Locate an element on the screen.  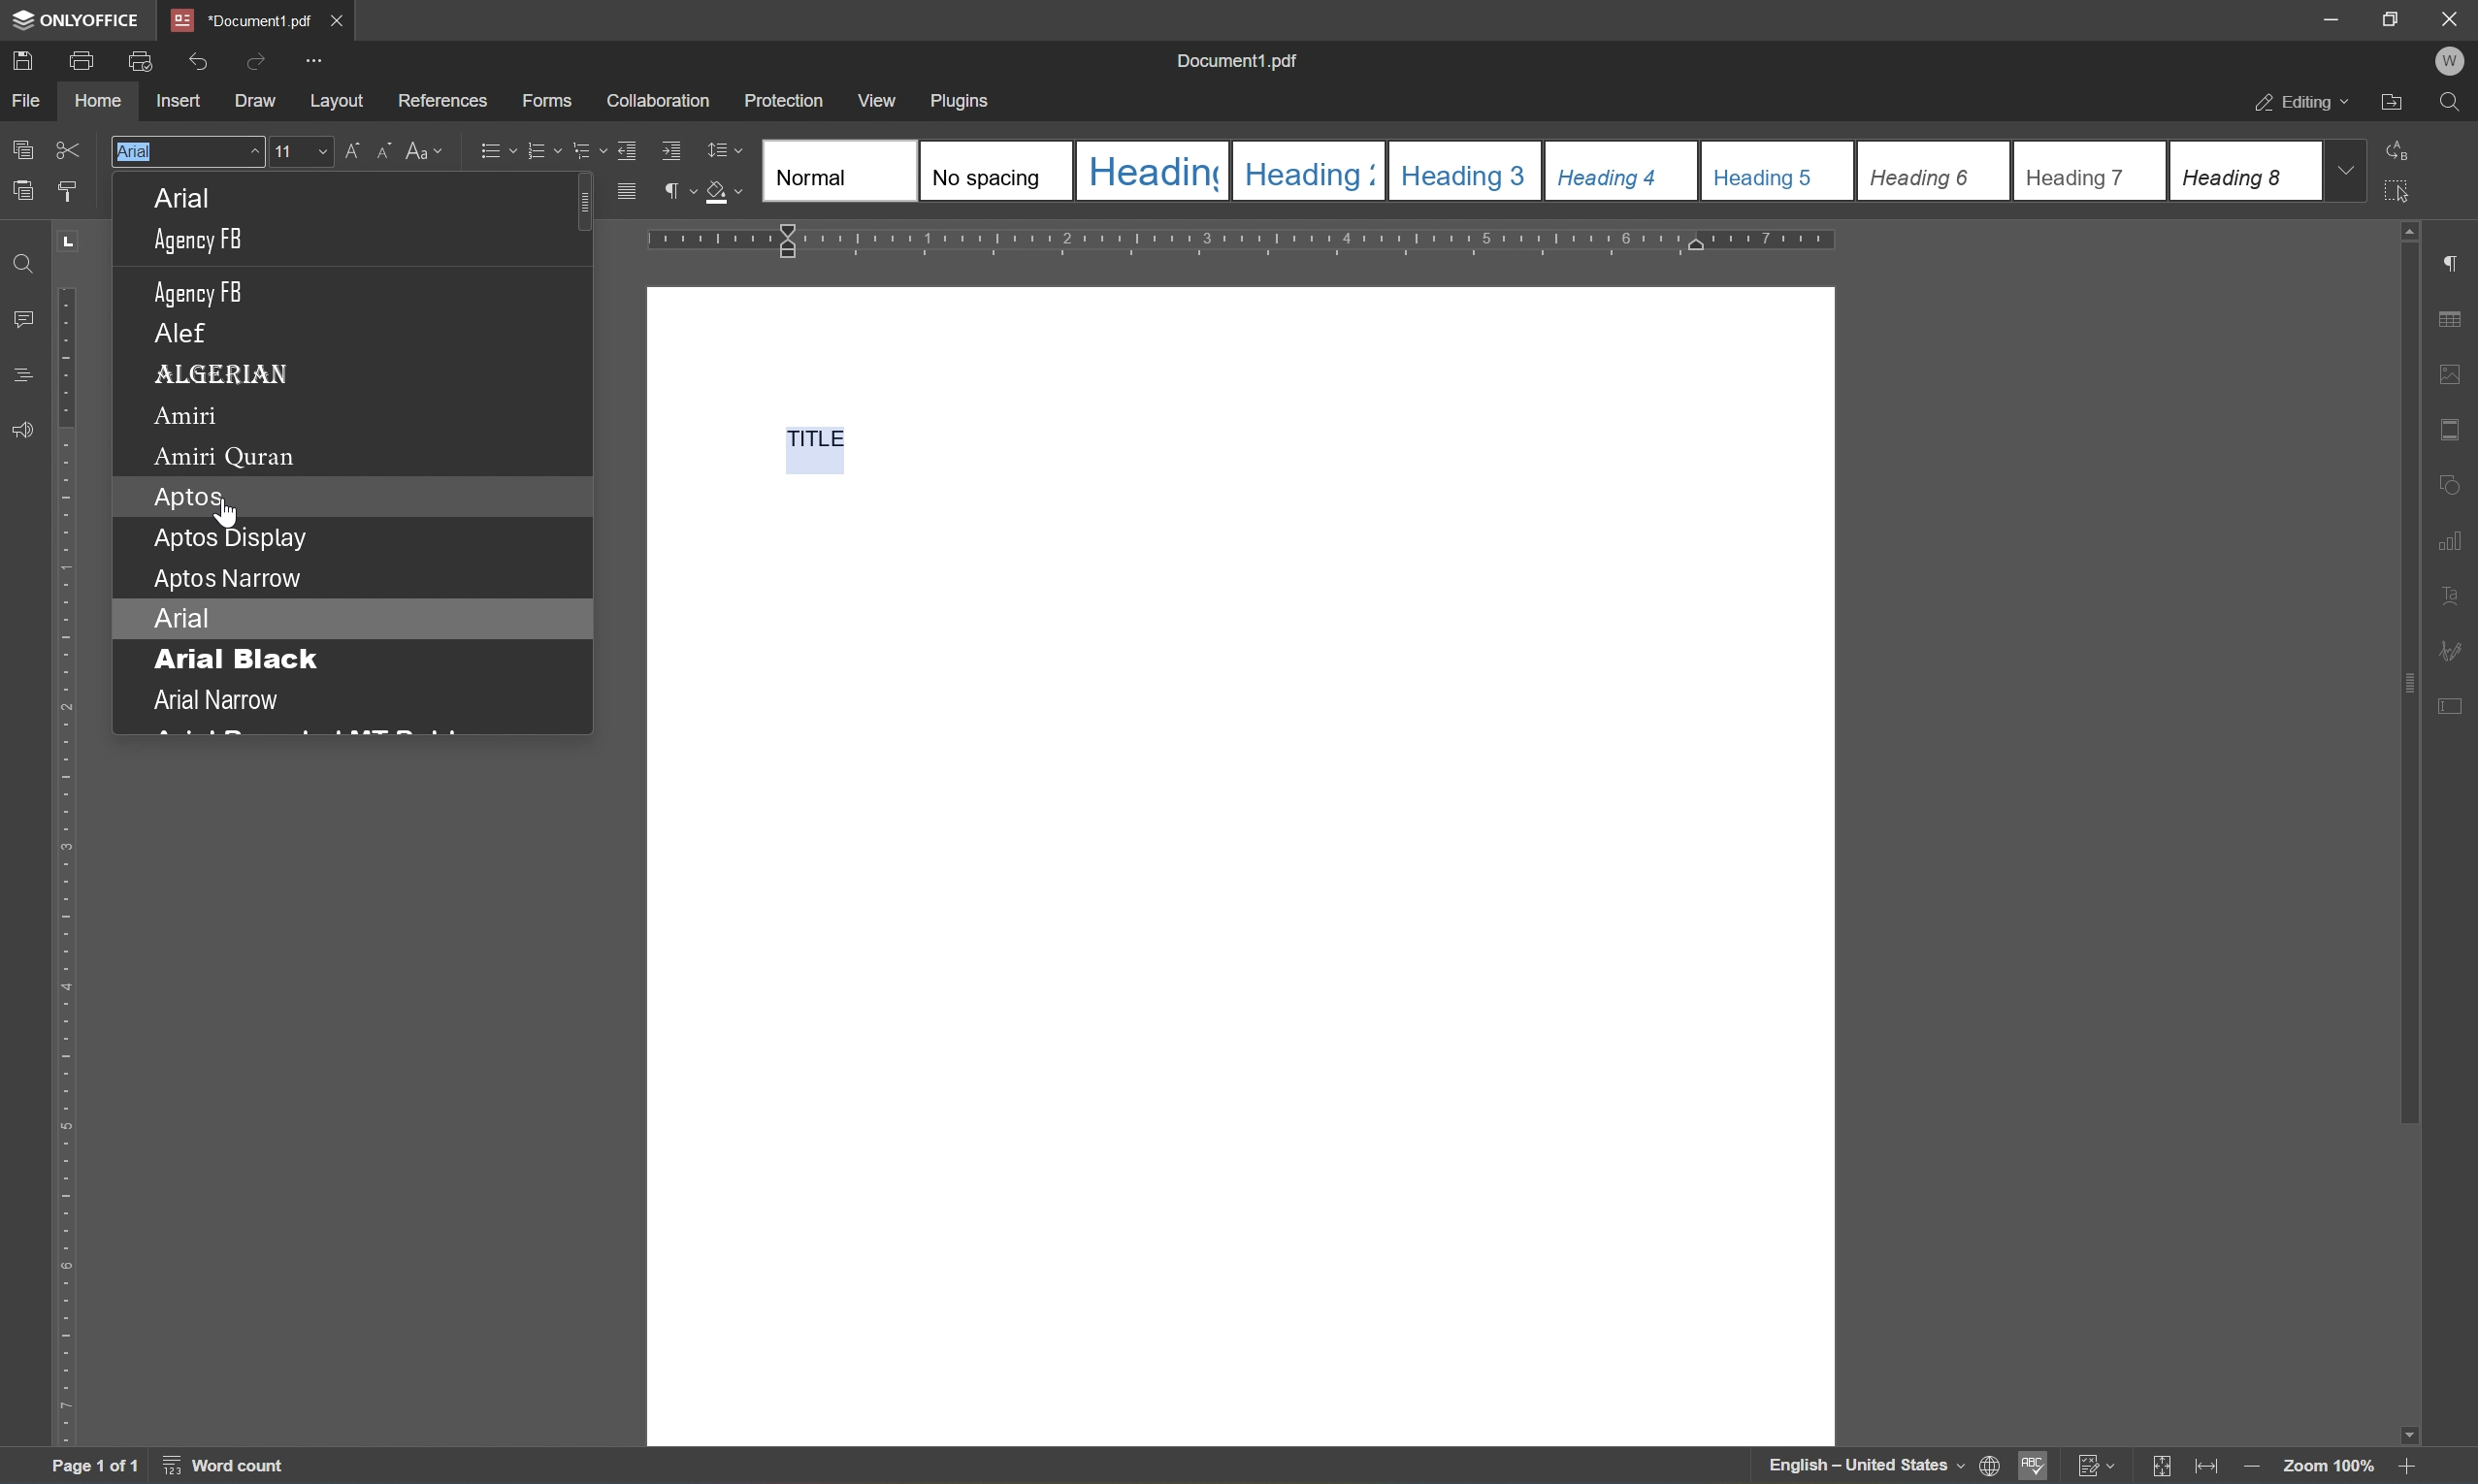
AGENCY FB is located at coordinates (207, 296).